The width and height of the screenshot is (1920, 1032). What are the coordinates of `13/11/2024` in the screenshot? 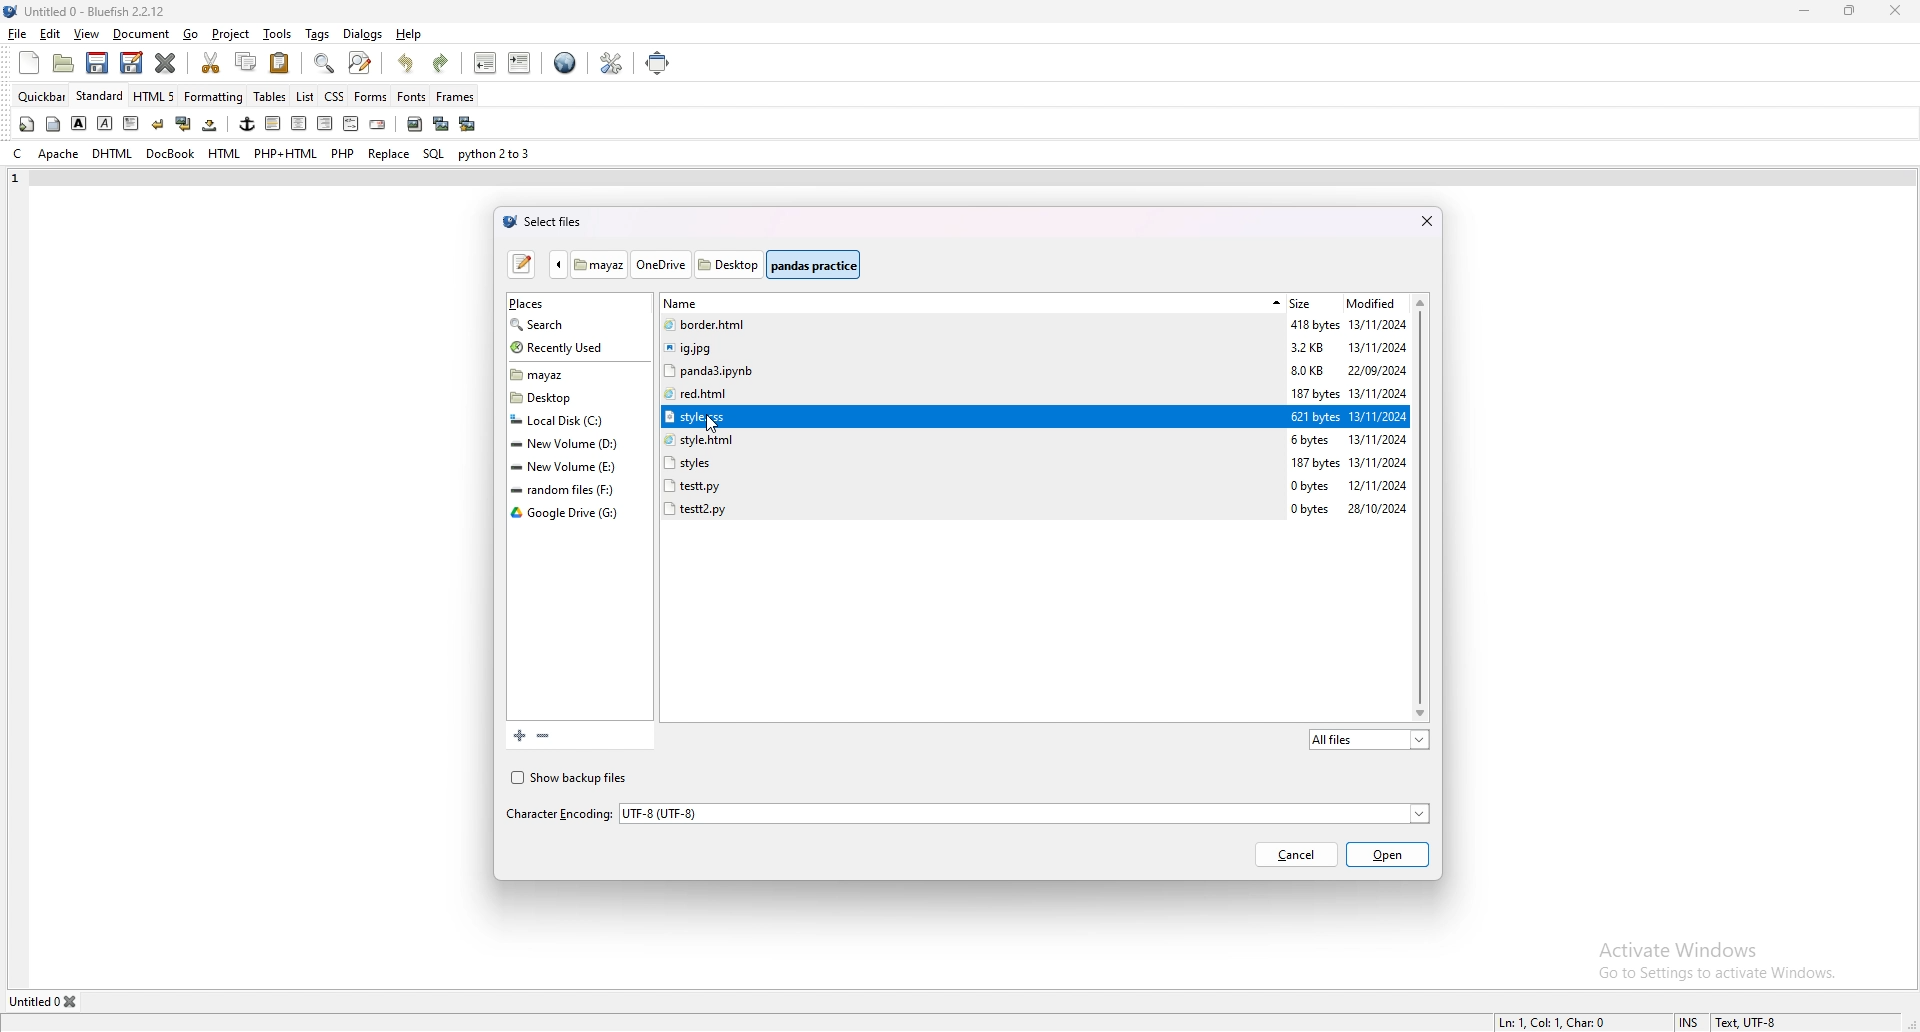 It's located at (1378, 325).